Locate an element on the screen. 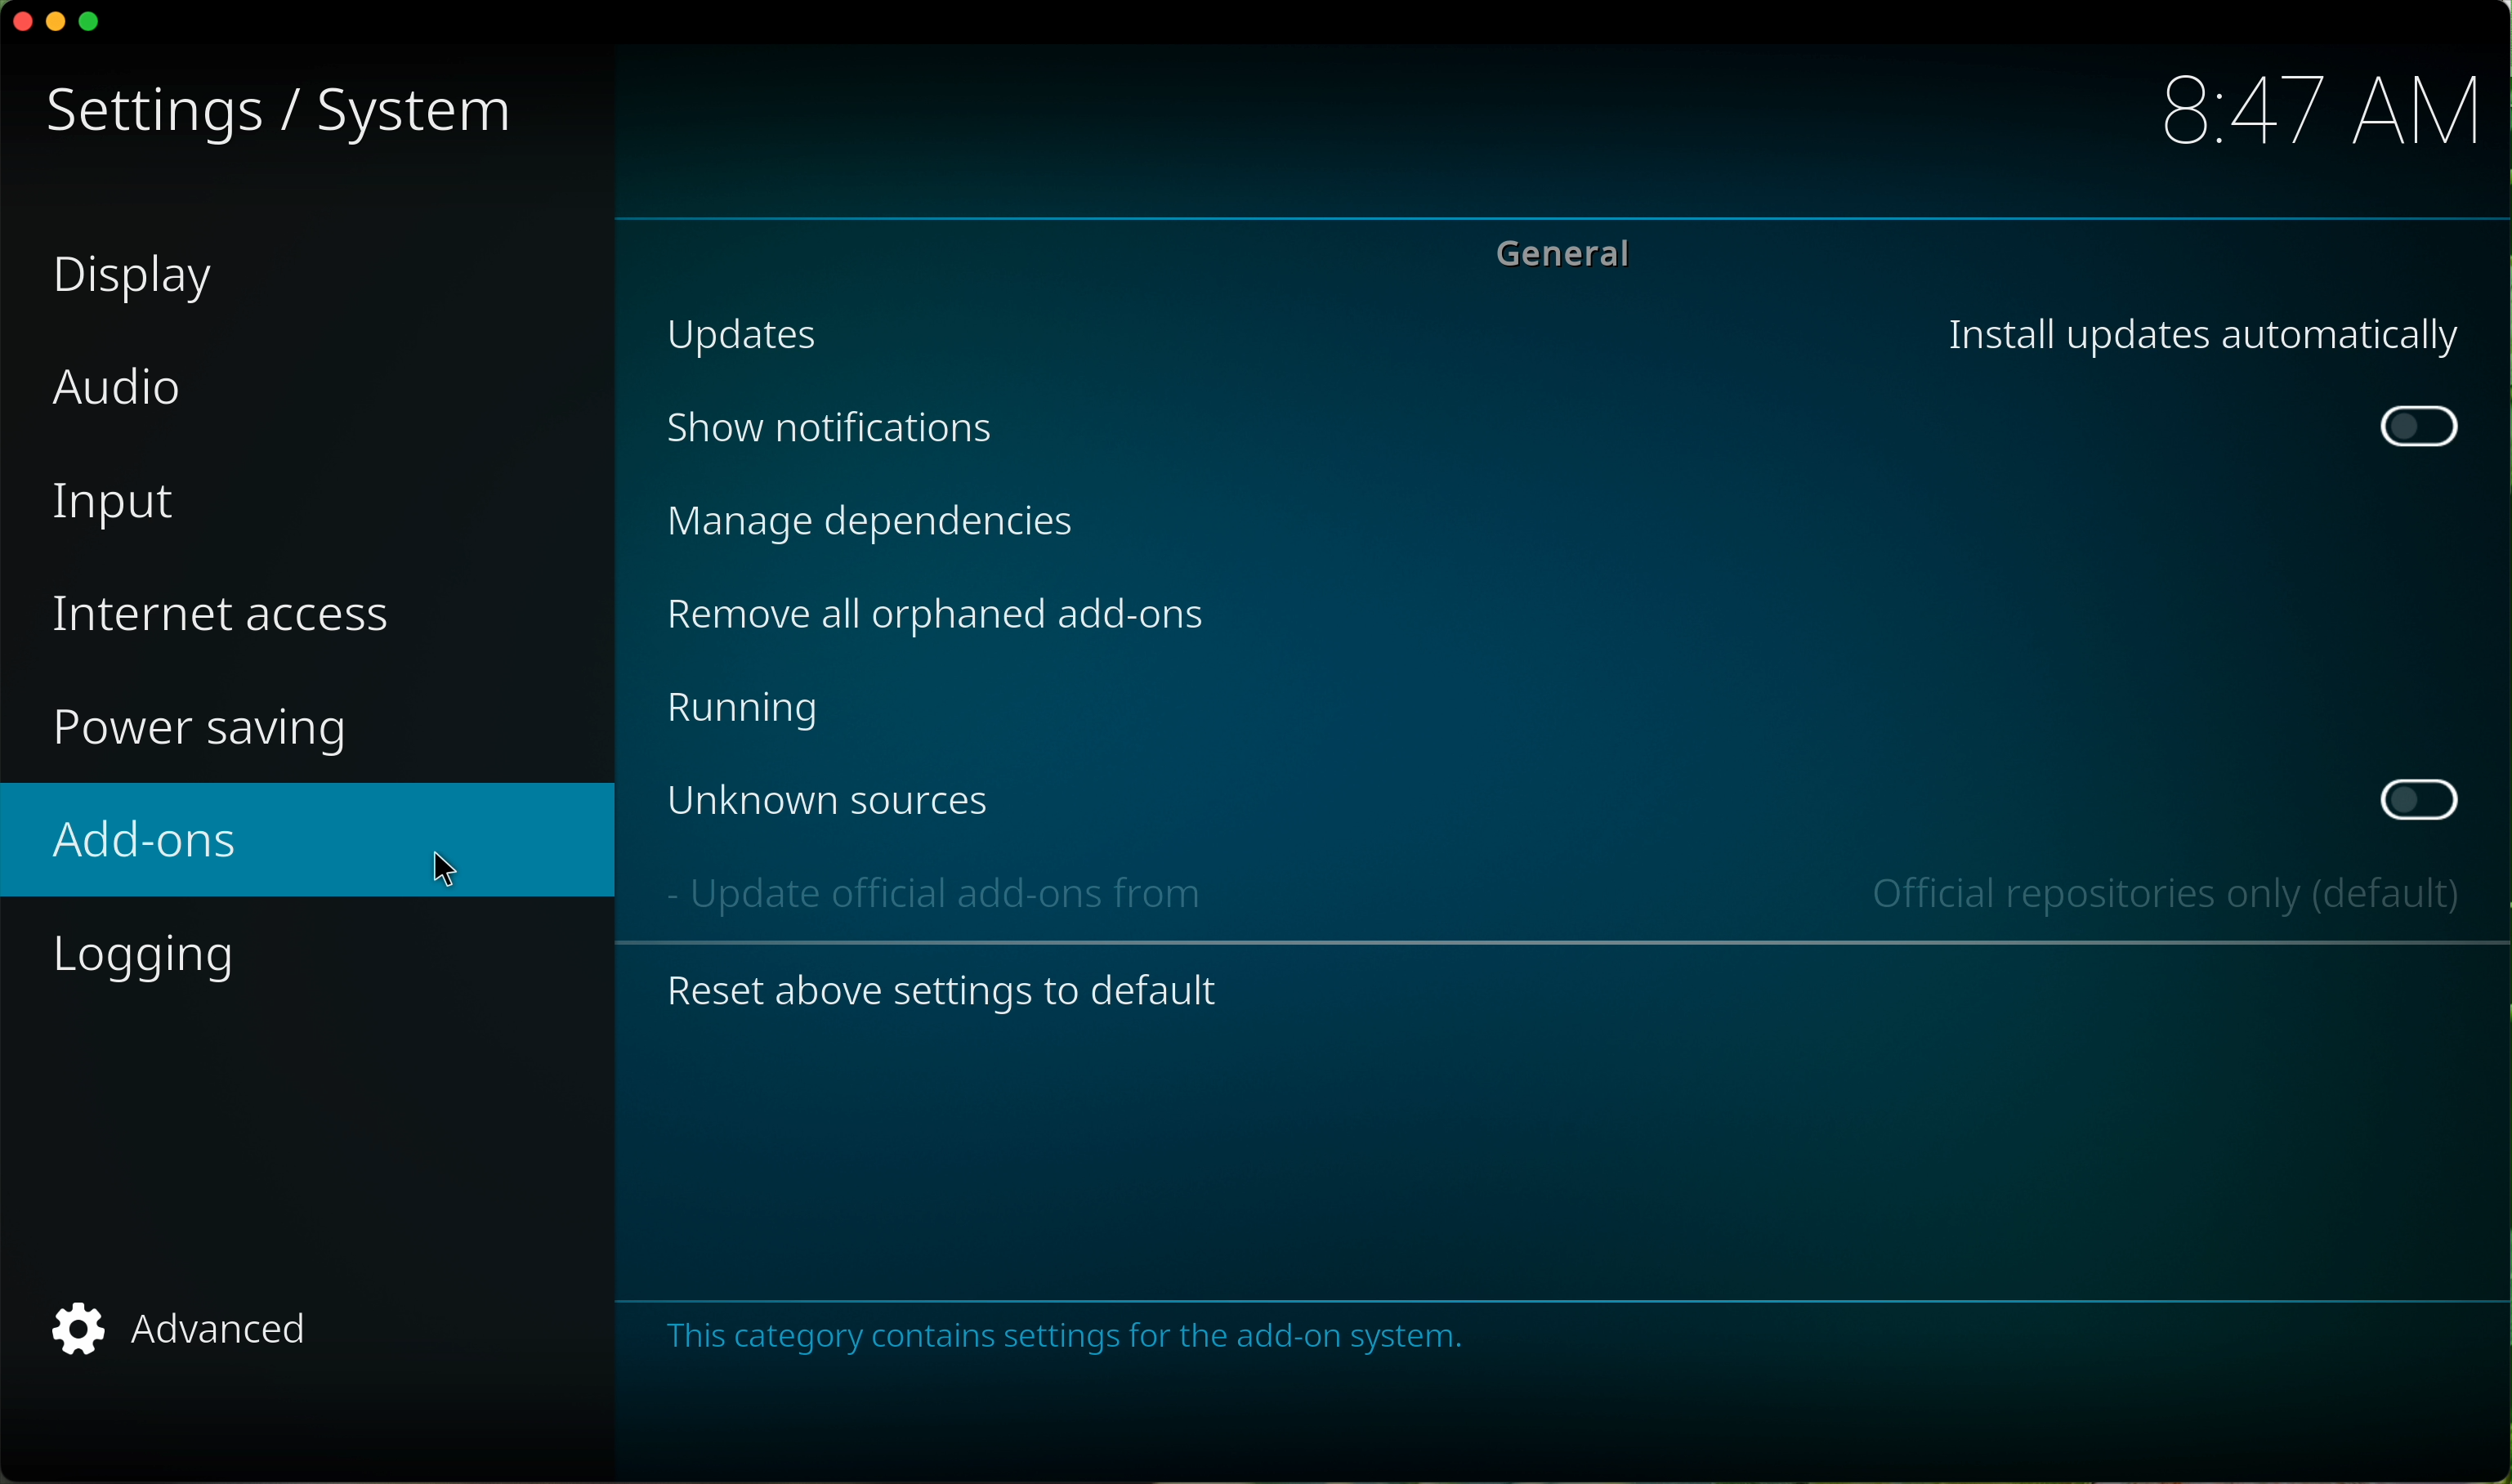  Remove all orphaned add-ons is located at coordinates (960, 618).